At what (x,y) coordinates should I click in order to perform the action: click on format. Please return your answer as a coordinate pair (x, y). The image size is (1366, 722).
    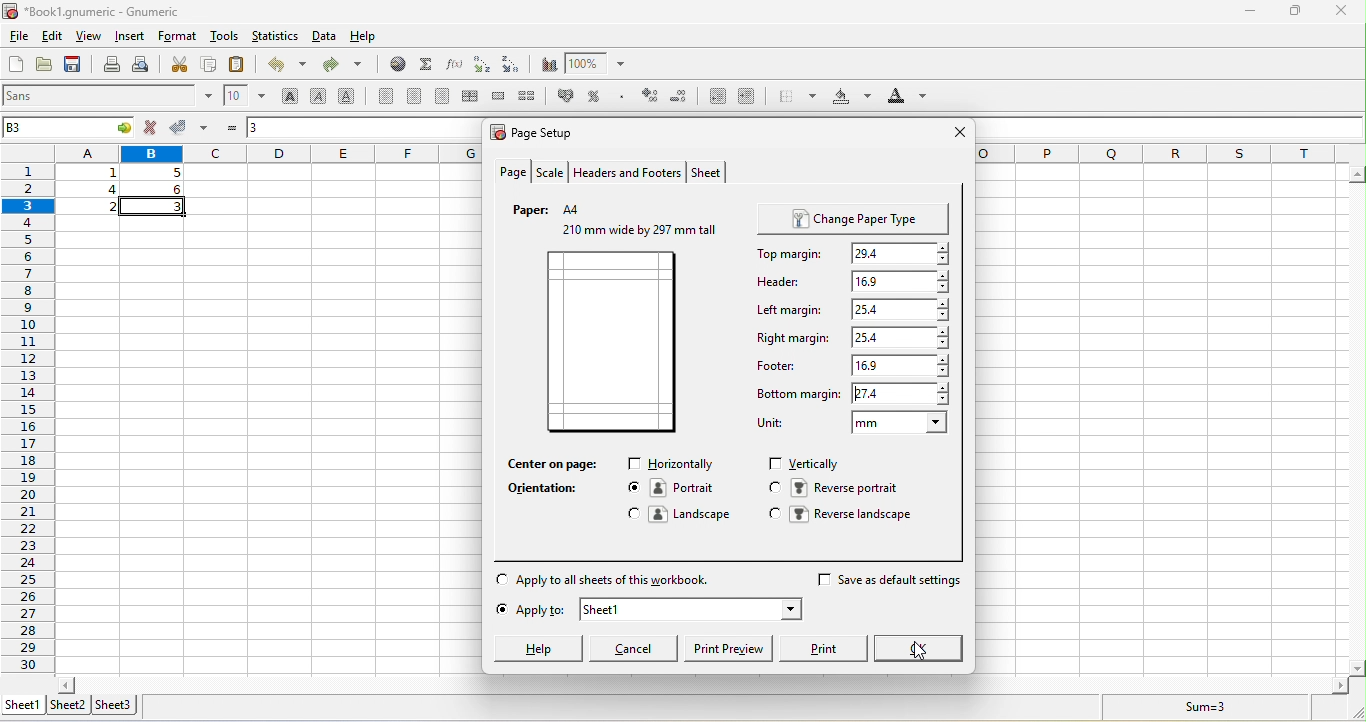
    Looking at the image, I should click on (179, 38).